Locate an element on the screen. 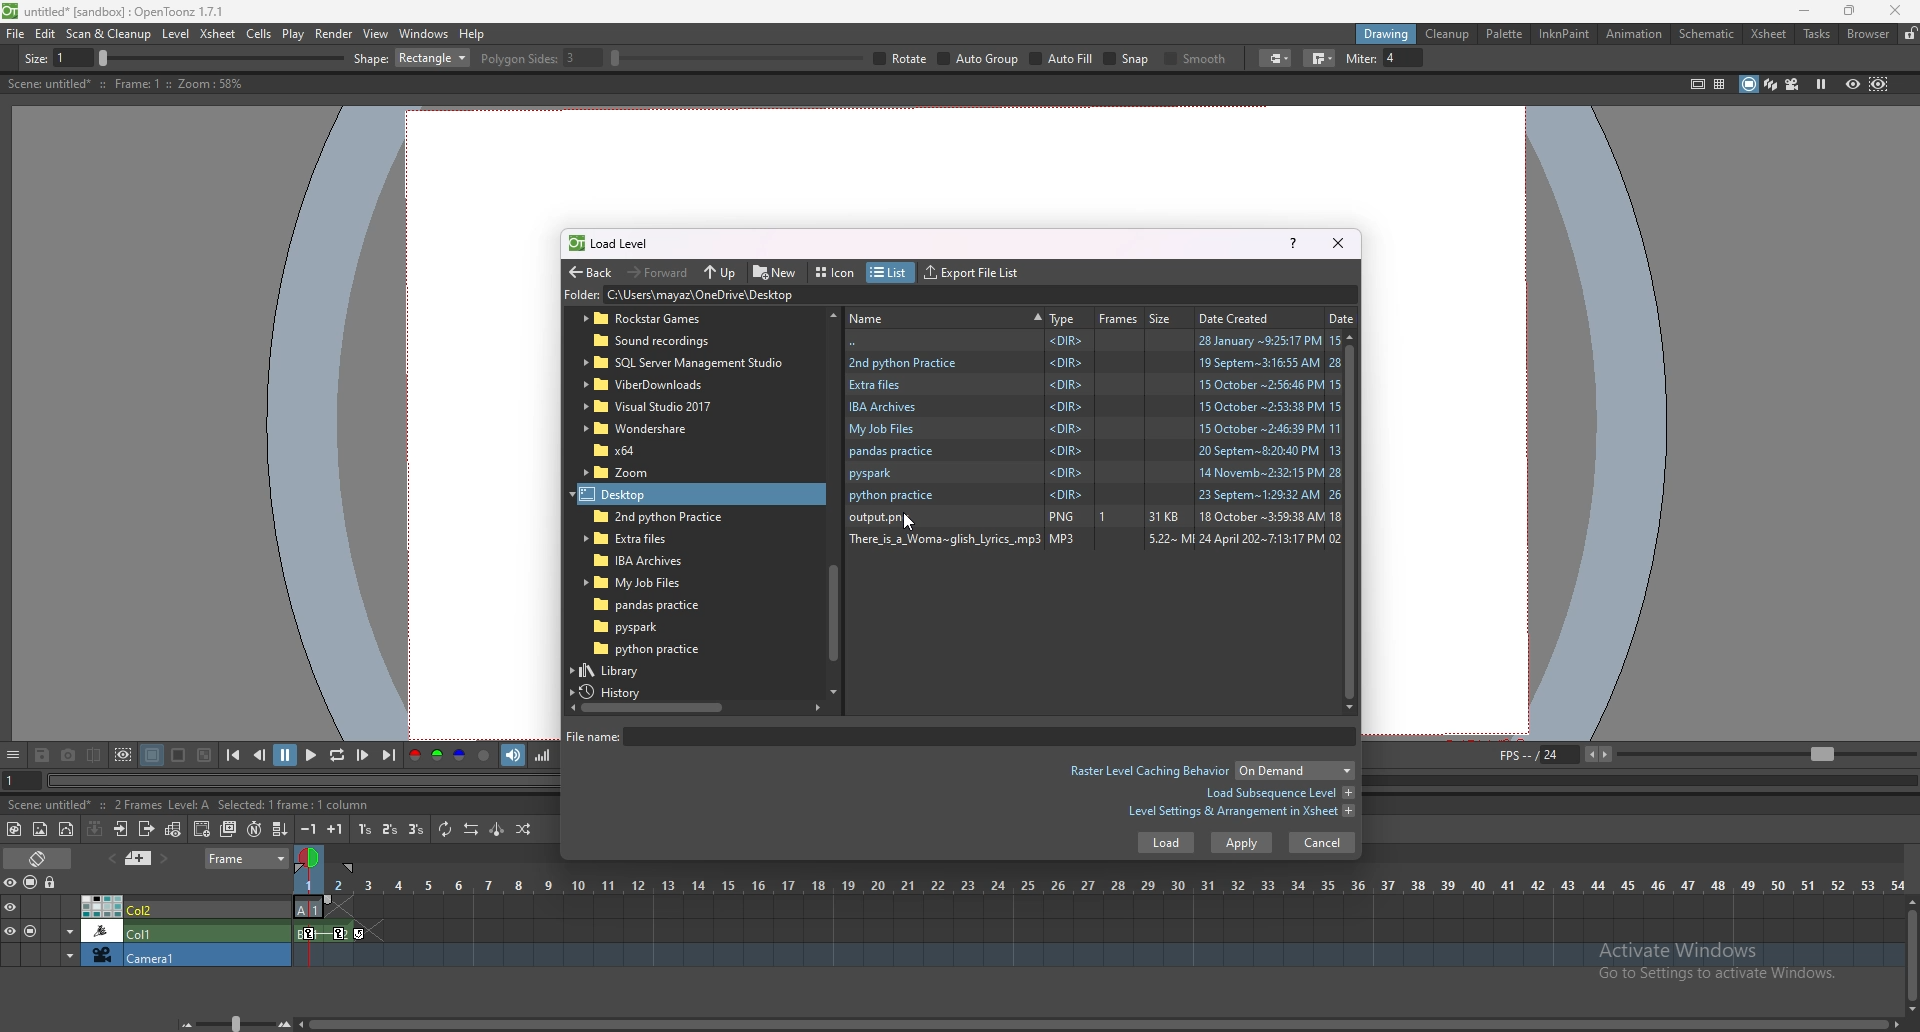 The image size is (1920, 1032). apply is located at coordinates (1242, 843).